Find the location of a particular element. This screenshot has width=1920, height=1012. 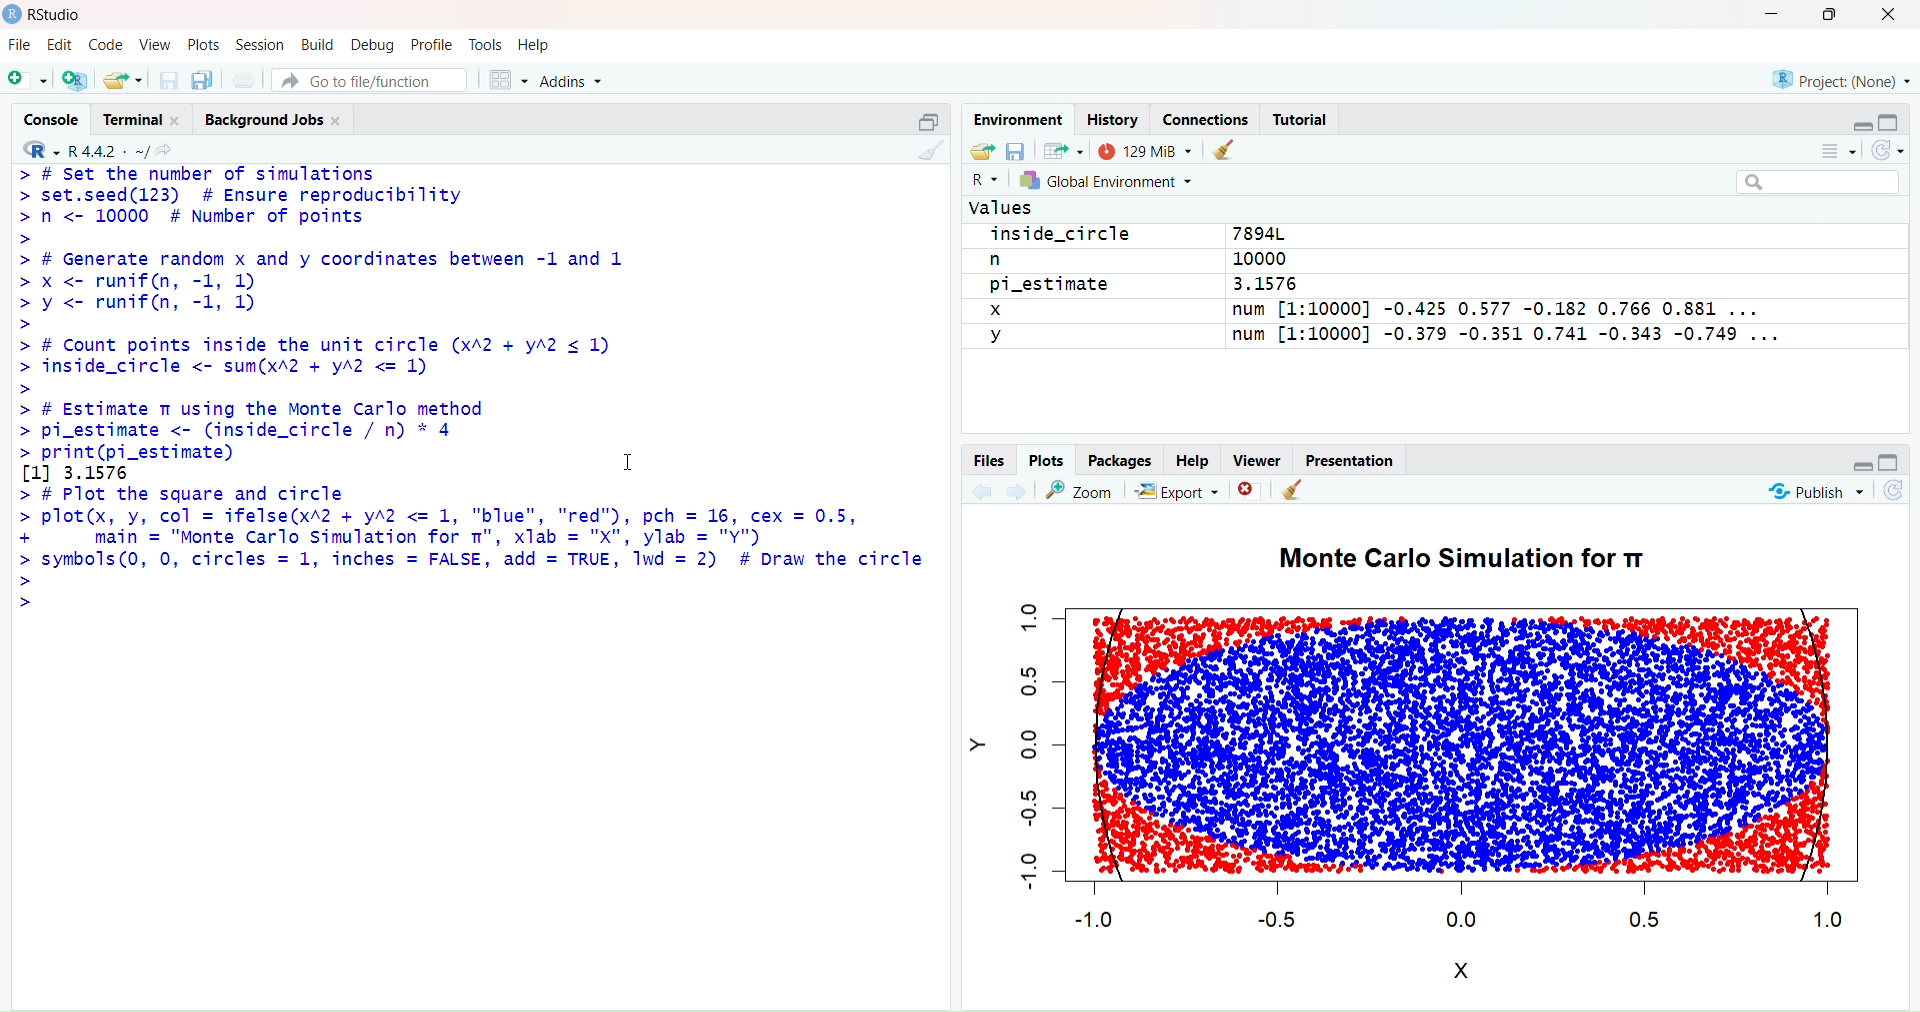

Clear console (Ctrl + L) is located at coordinates (932, 149).